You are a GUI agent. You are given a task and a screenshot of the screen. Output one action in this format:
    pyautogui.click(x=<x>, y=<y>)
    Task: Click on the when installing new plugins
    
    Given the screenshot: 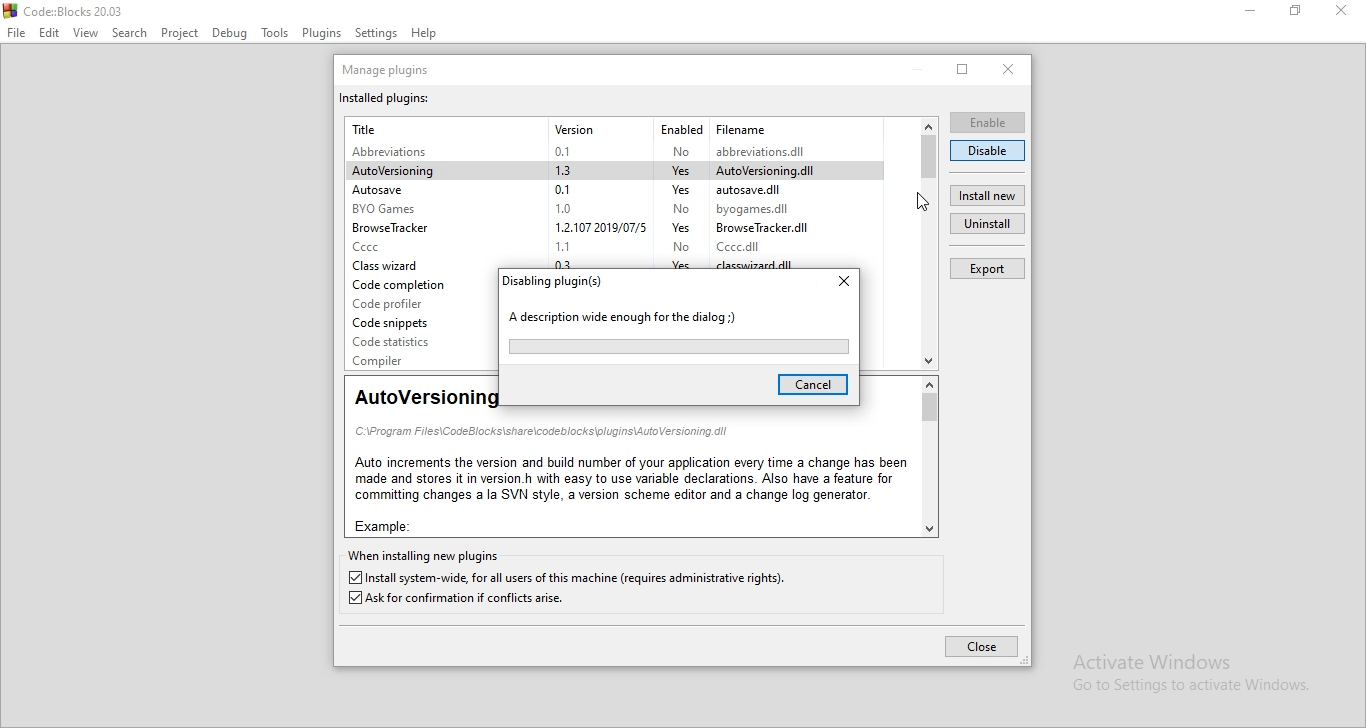 What is the action you would take?
    pyautogui.click(x=428, y=556)
    